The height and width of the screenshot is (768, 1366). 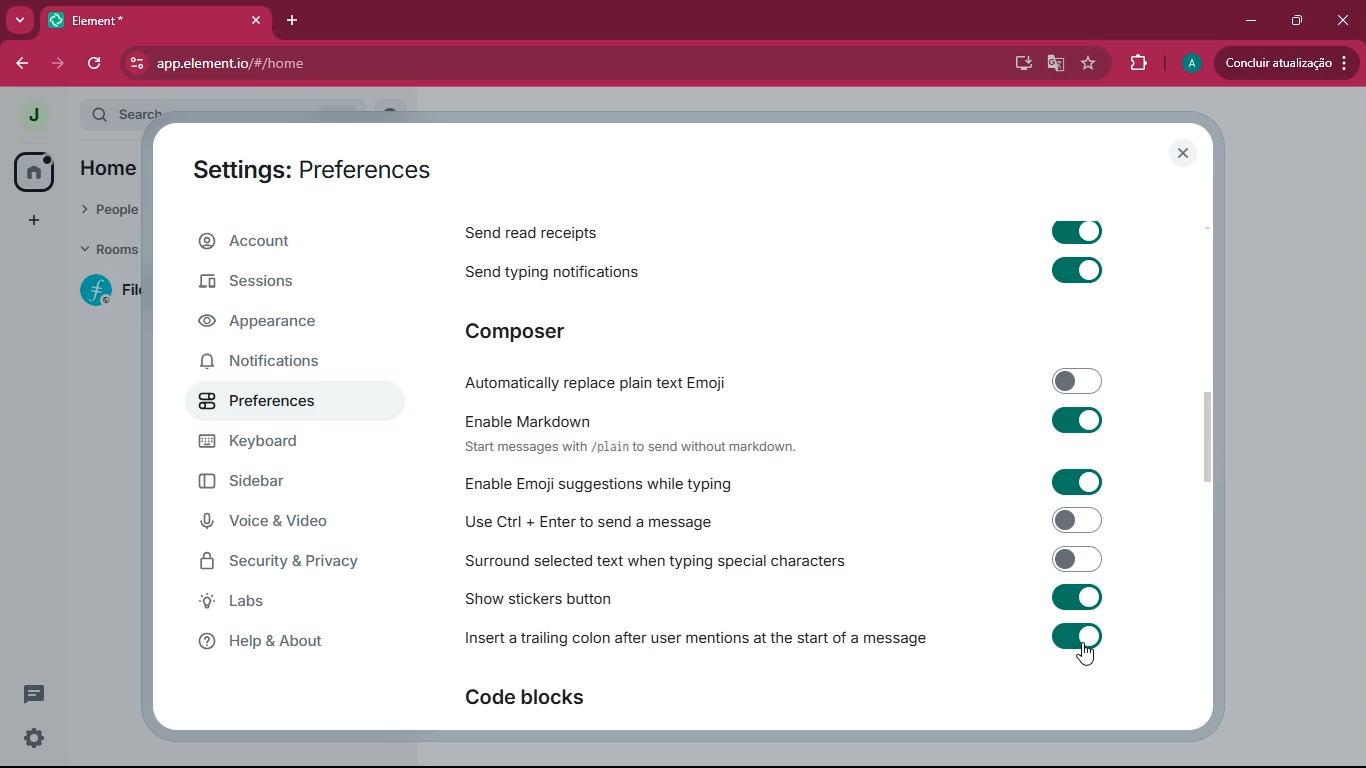 I want to click on ‘Start messages with /plain to send without markdown., so click(x=647, y=449).